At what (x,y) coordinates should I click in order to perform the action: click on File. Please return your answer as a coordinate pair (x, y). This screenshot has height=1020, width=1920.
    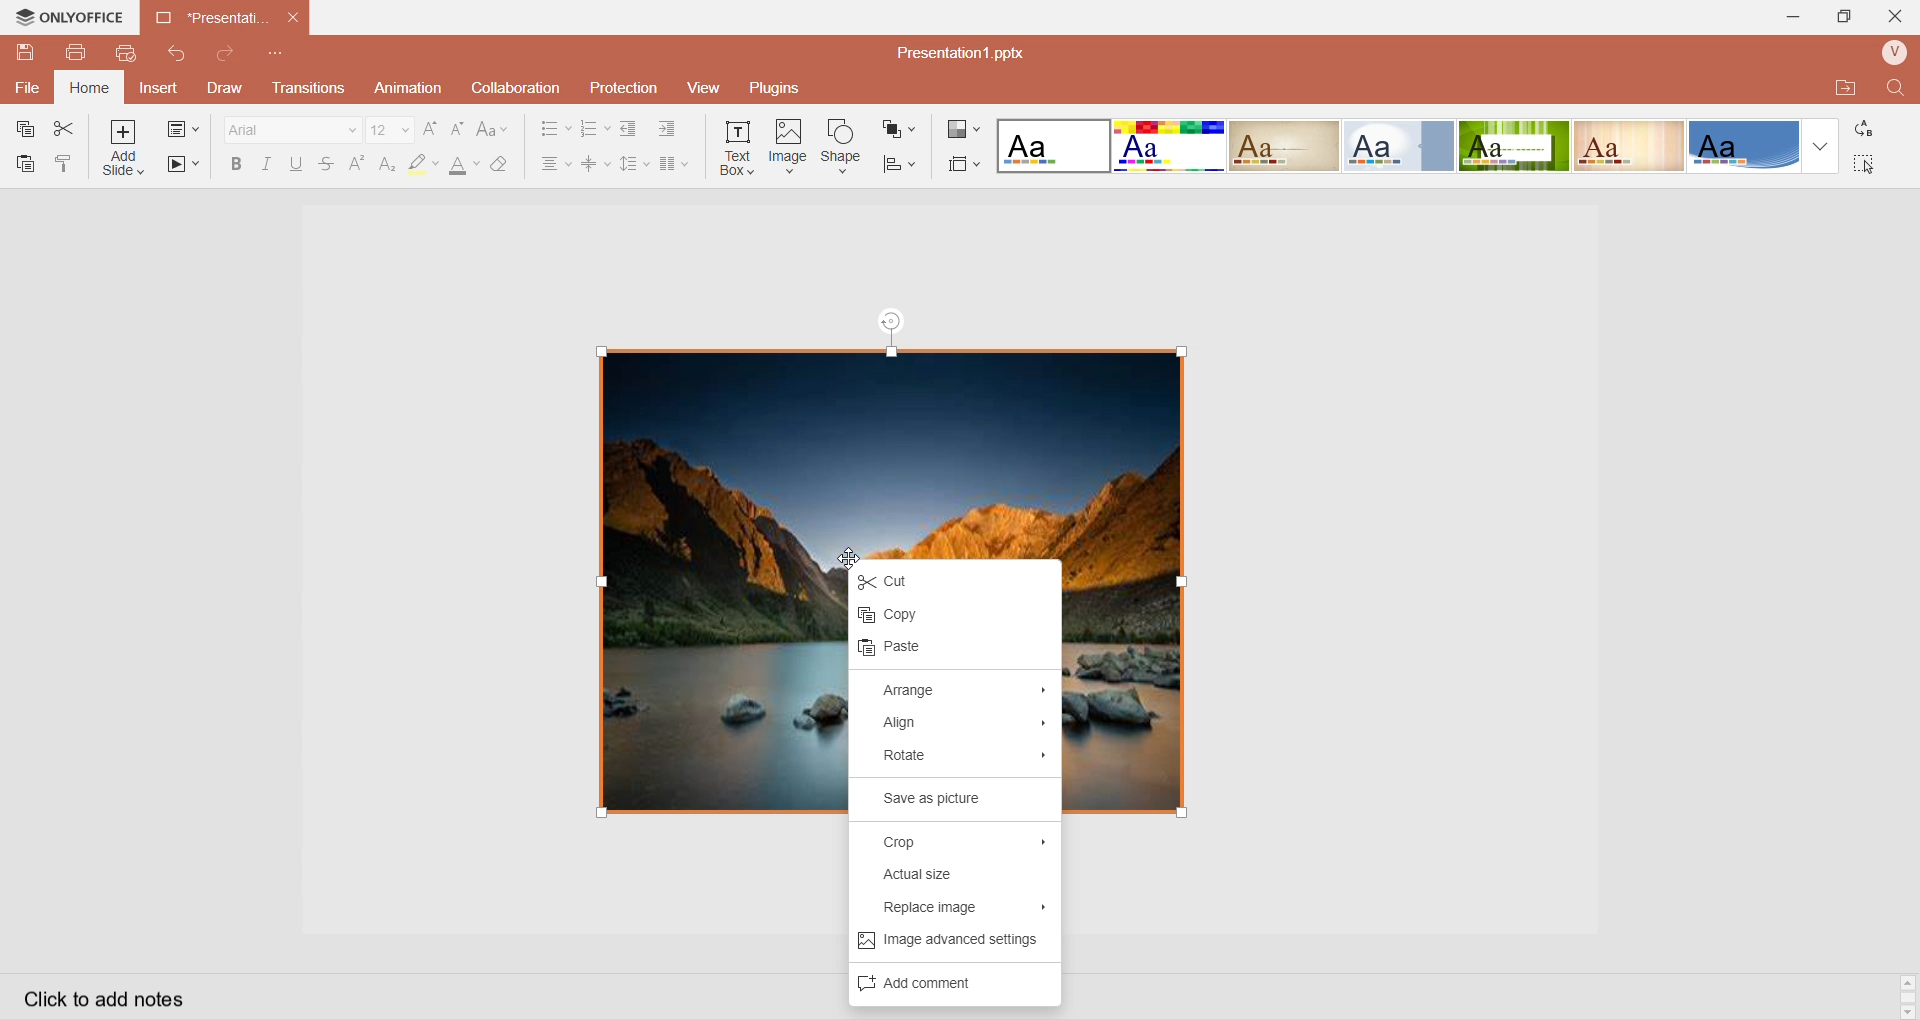
    Looking at the image, I should click on (32, 88).